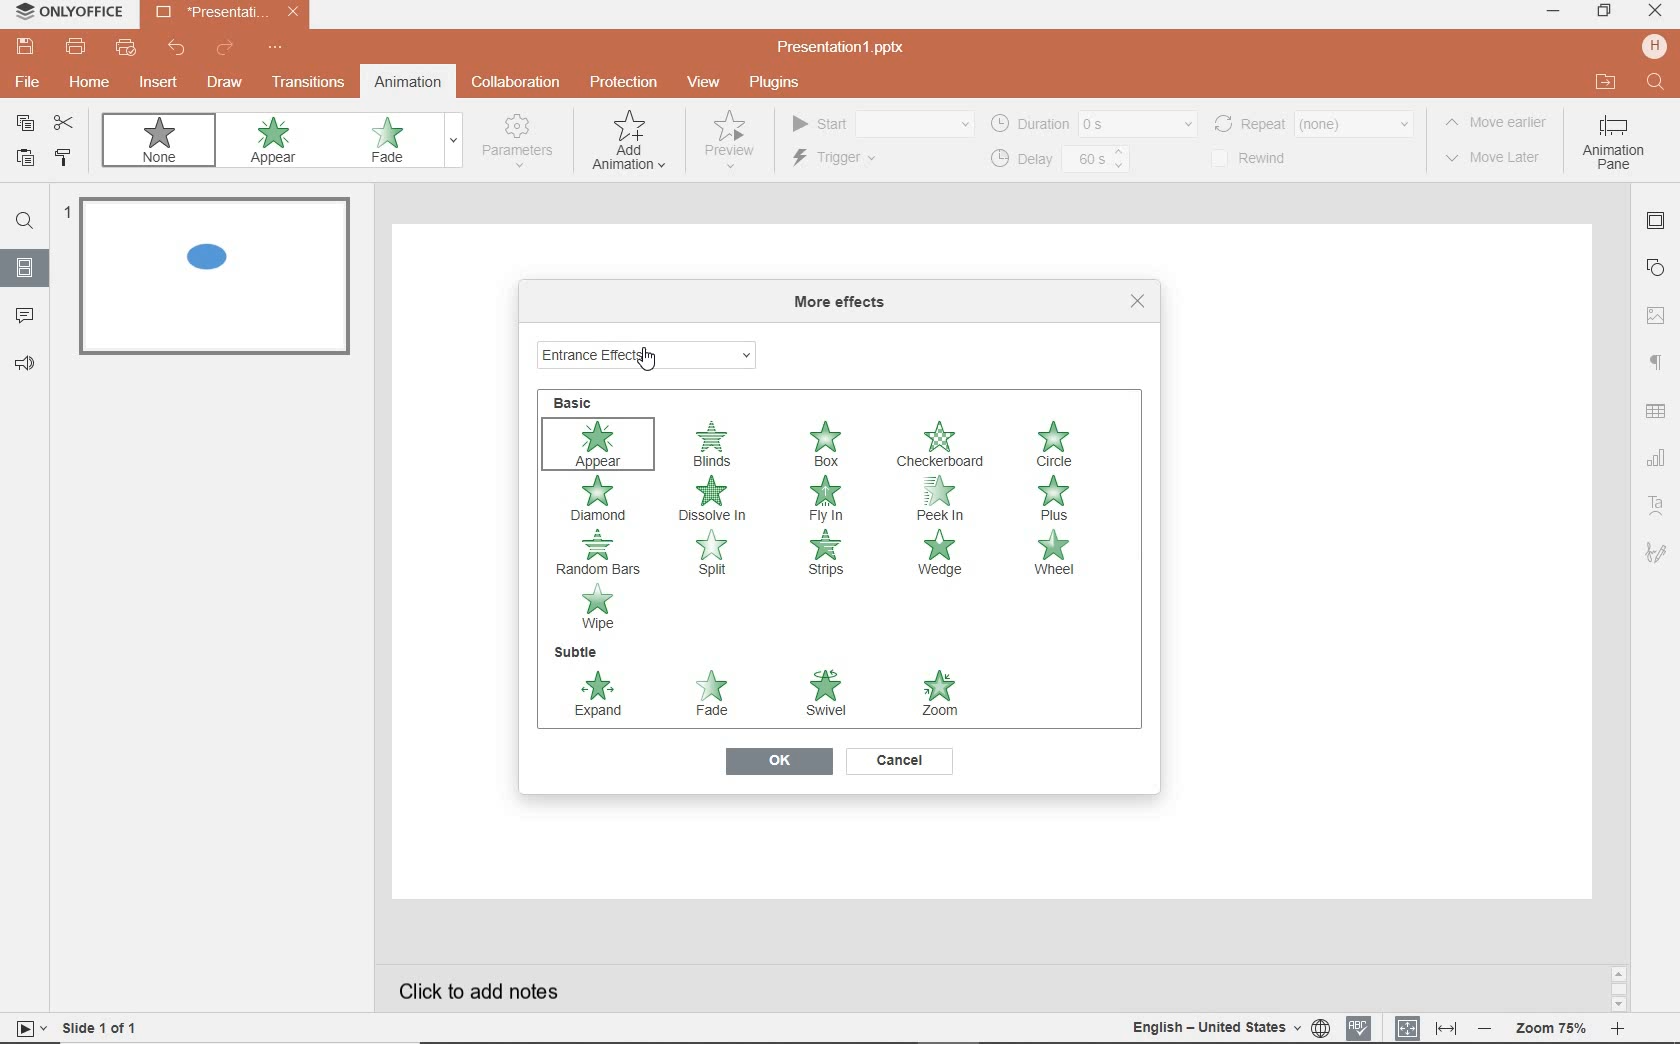 This screenshot has width=1680, height=1044. Describe the element at coordinates (707, 83) in the screenshot. I see `view` at that location.